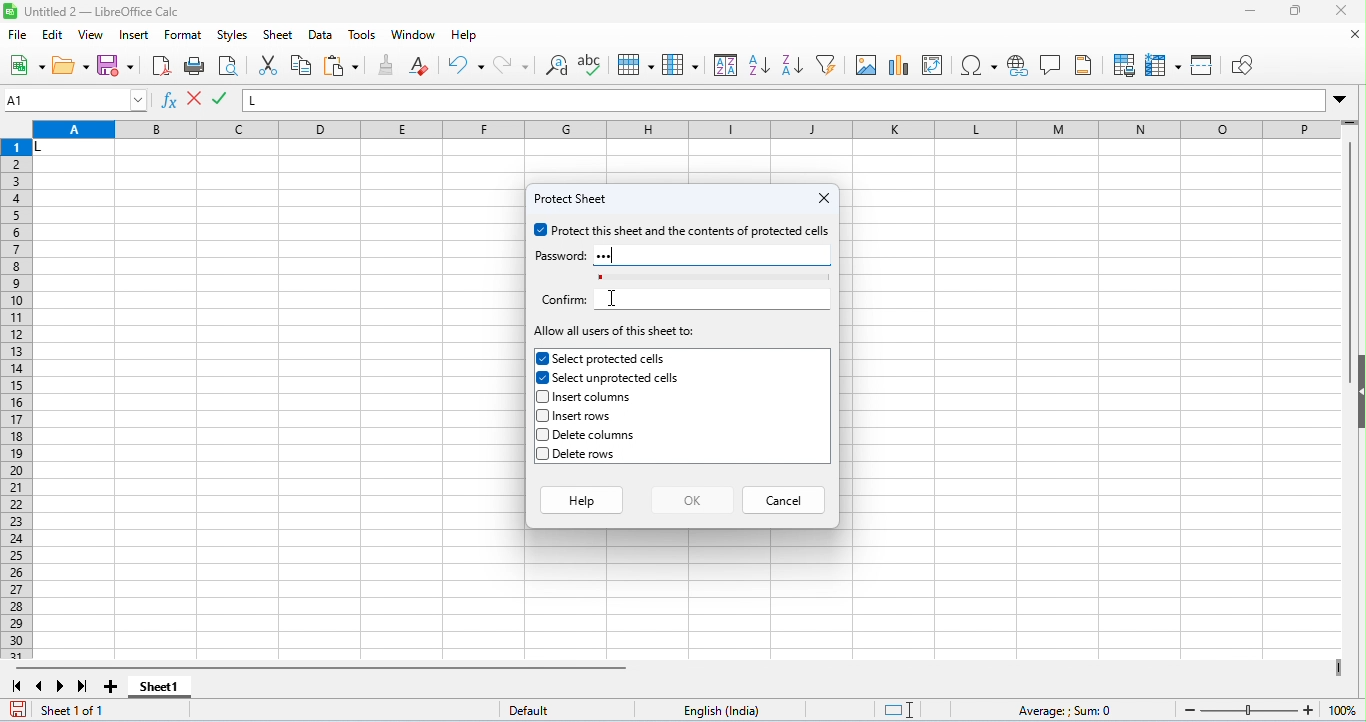 The image size is (1366, 722). Describe the element at coordinates (1240, 66) in the screenshot. I see `show draw functions` at that location.